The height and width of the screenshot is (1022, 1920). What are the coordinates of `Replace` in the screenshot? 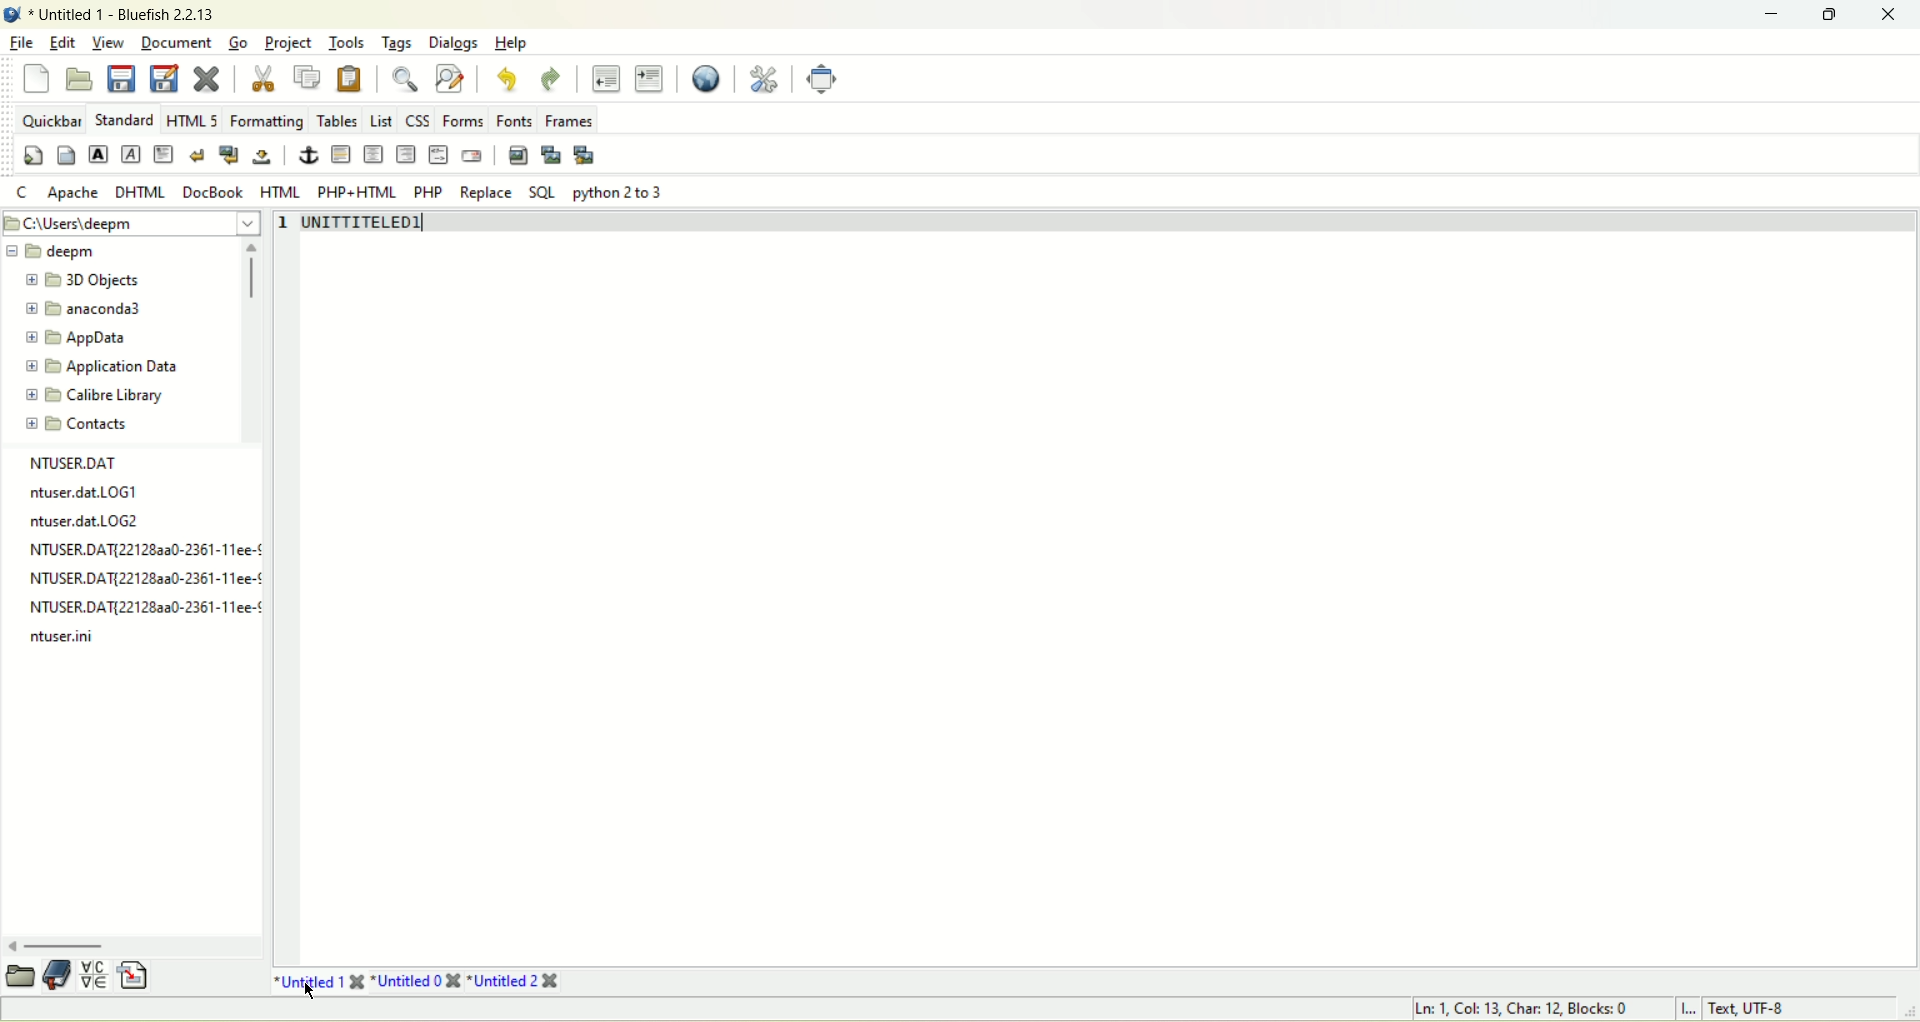 It's located at (486, 193).